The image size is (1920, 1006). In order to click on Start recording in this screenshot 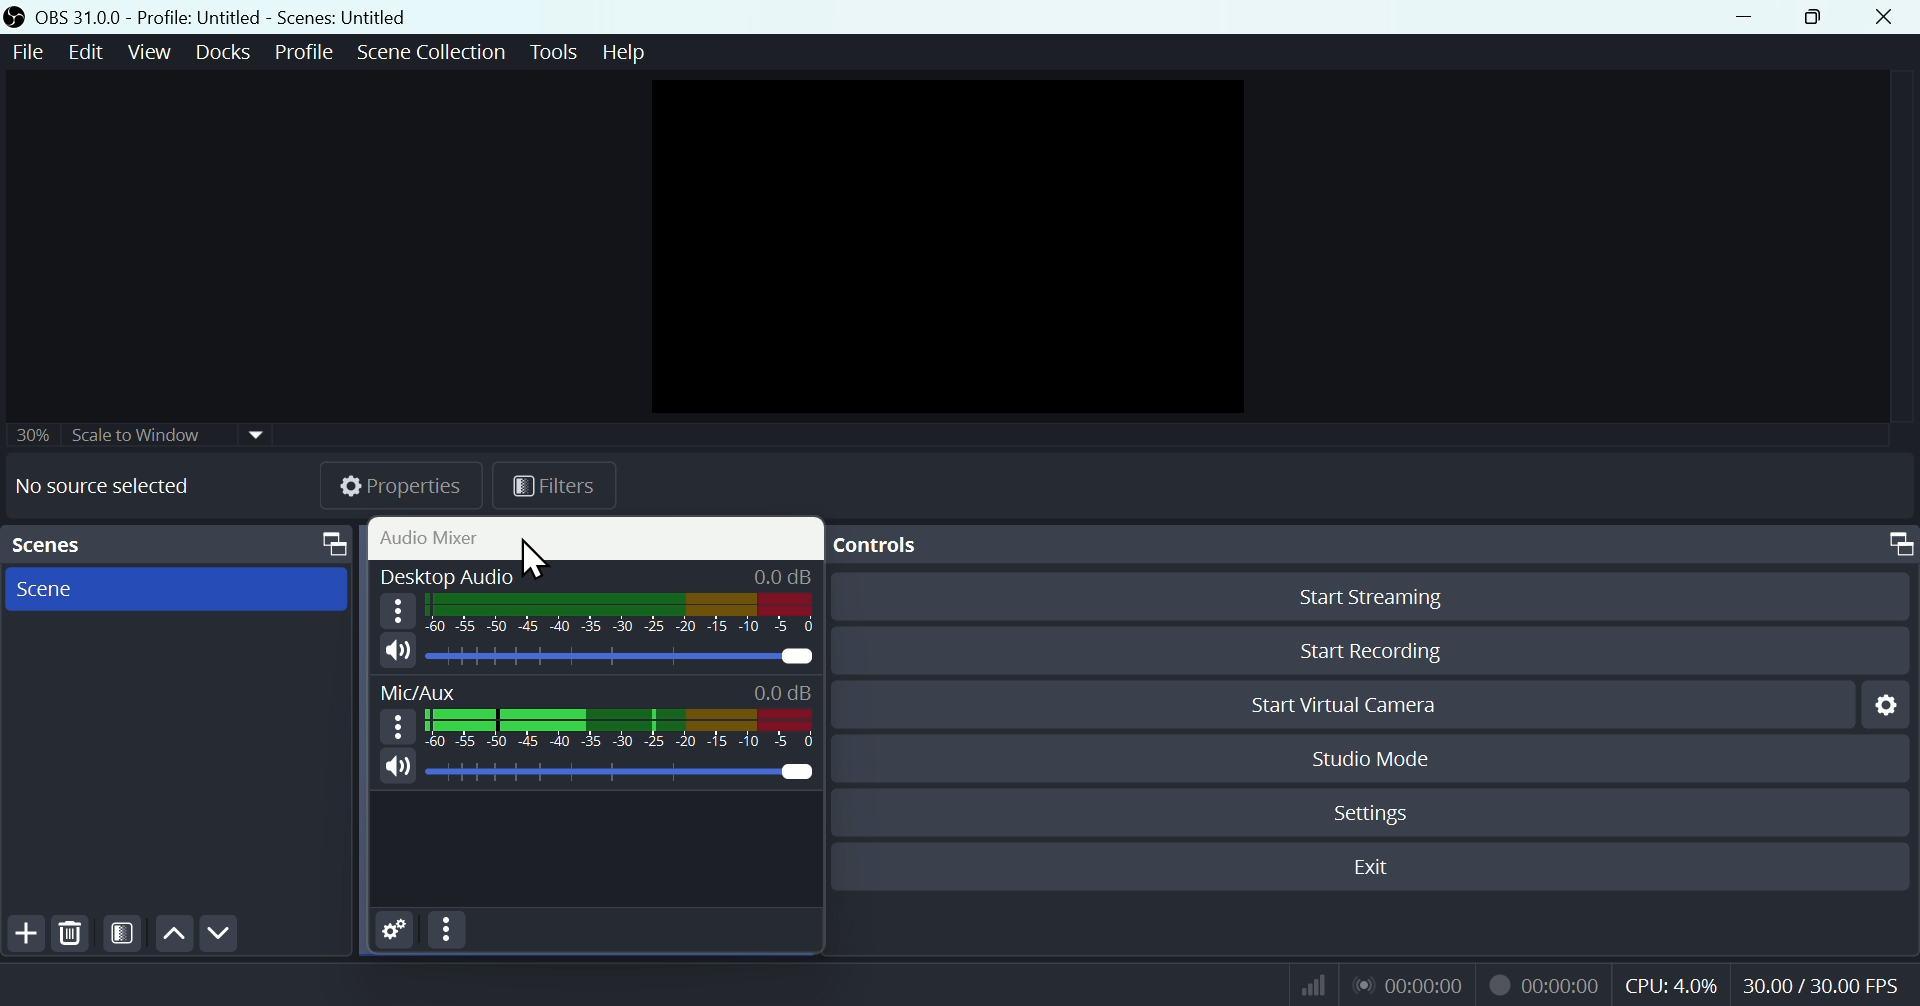, I will do `click(1377, 653)`.